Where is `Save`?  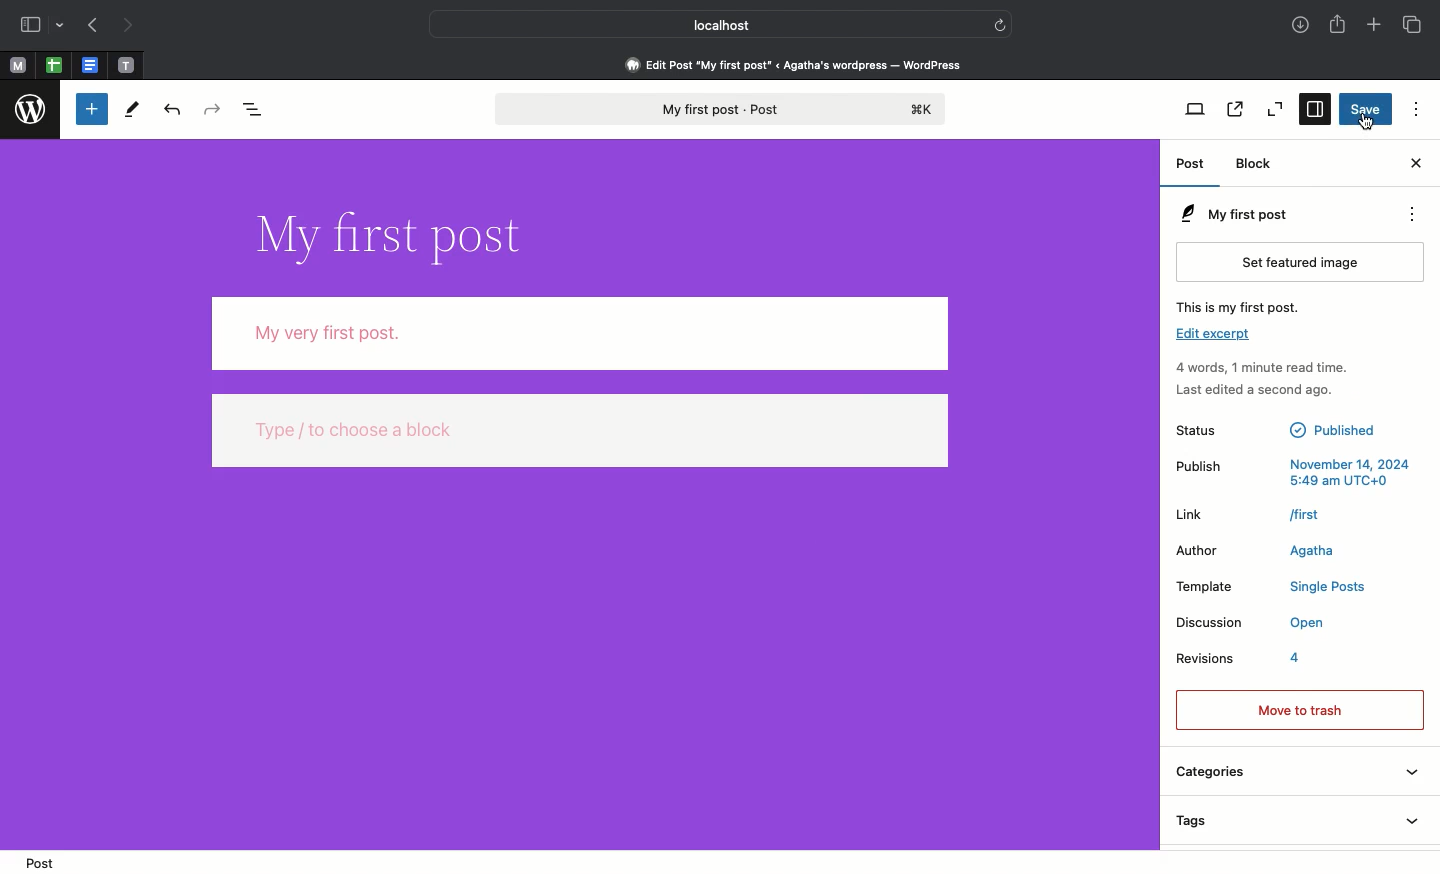
Save is located at coordinates (1367, 109).